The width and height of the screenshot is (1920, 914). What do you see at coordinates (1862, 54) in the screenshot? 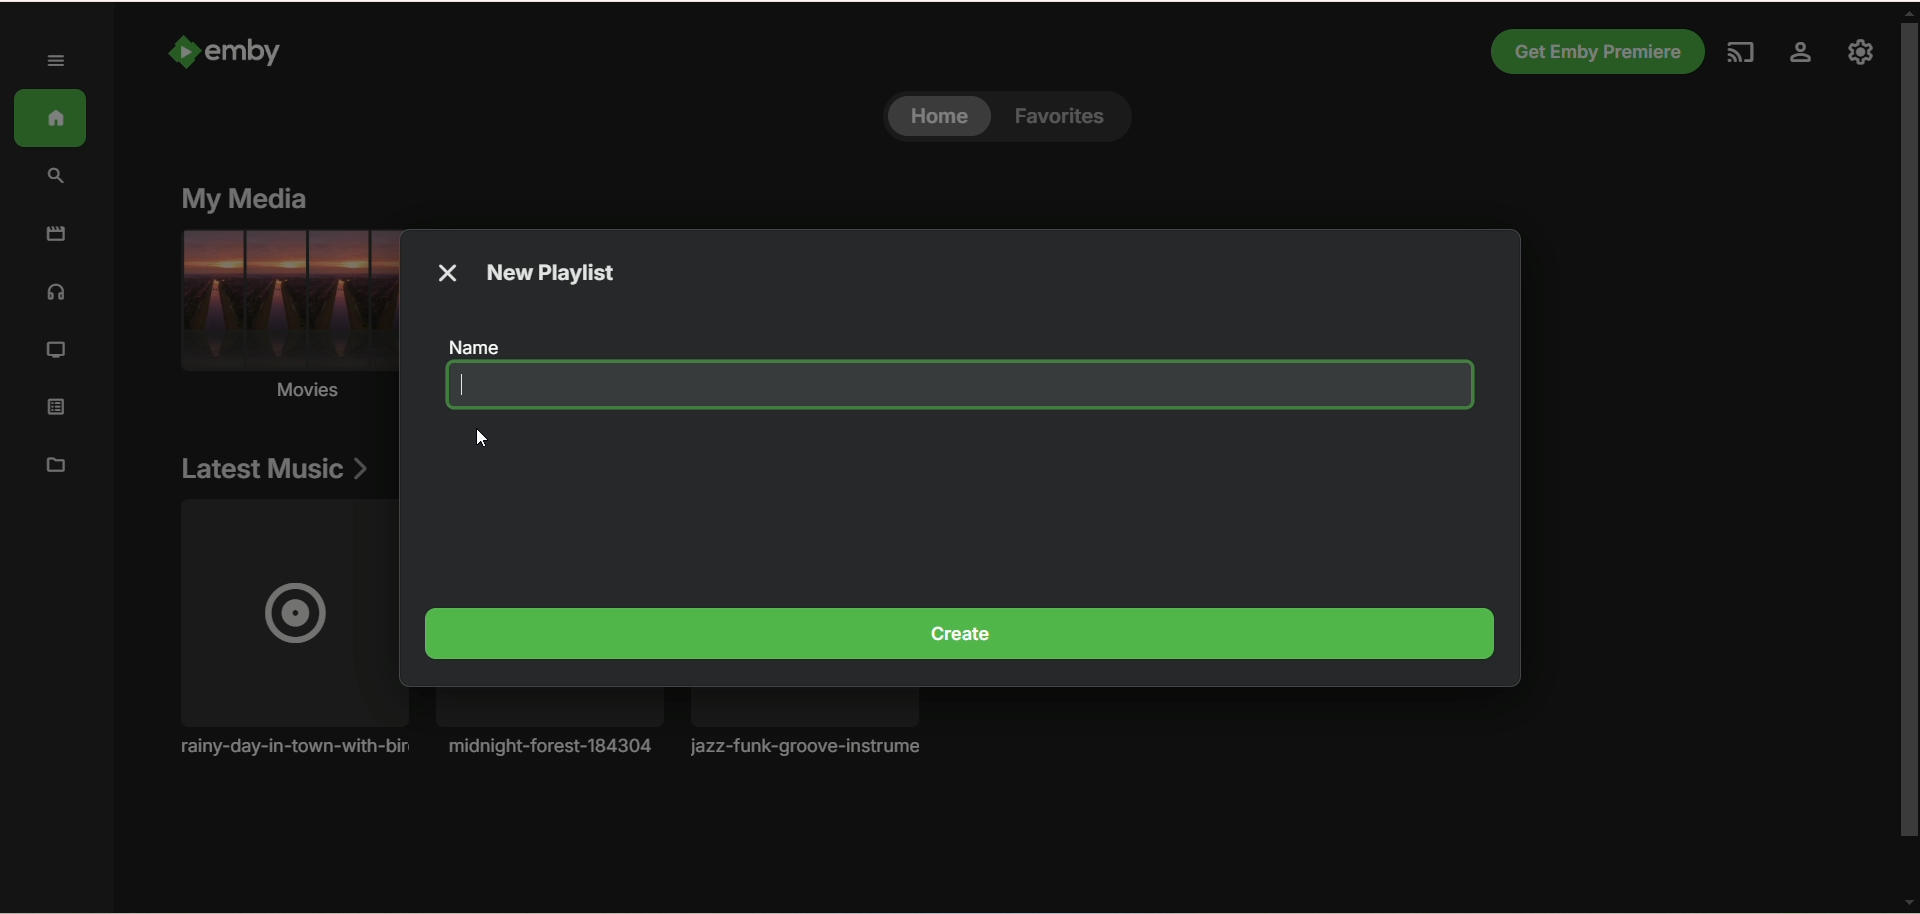
I see `manage emby server` at bounding box center [1862, 54].